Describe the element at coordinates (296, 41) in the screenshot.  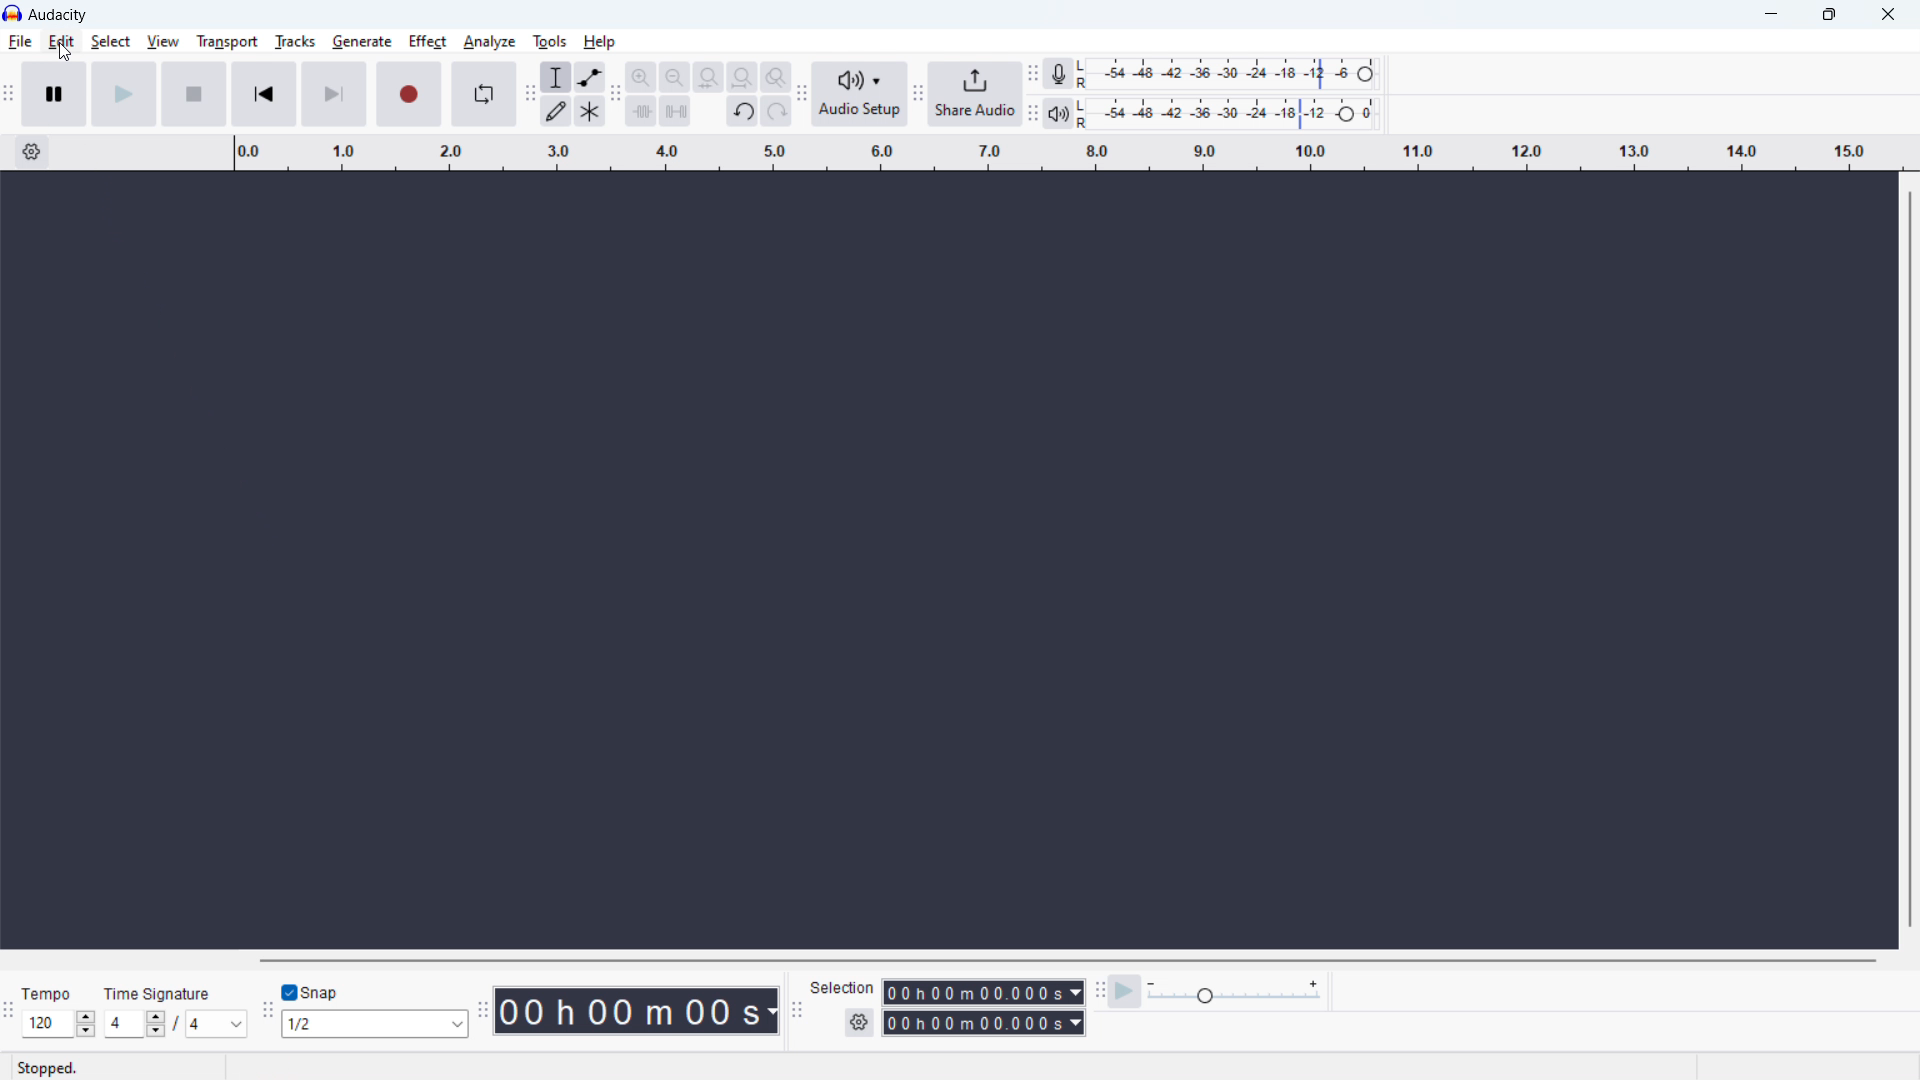
I see `tracks` at that location.